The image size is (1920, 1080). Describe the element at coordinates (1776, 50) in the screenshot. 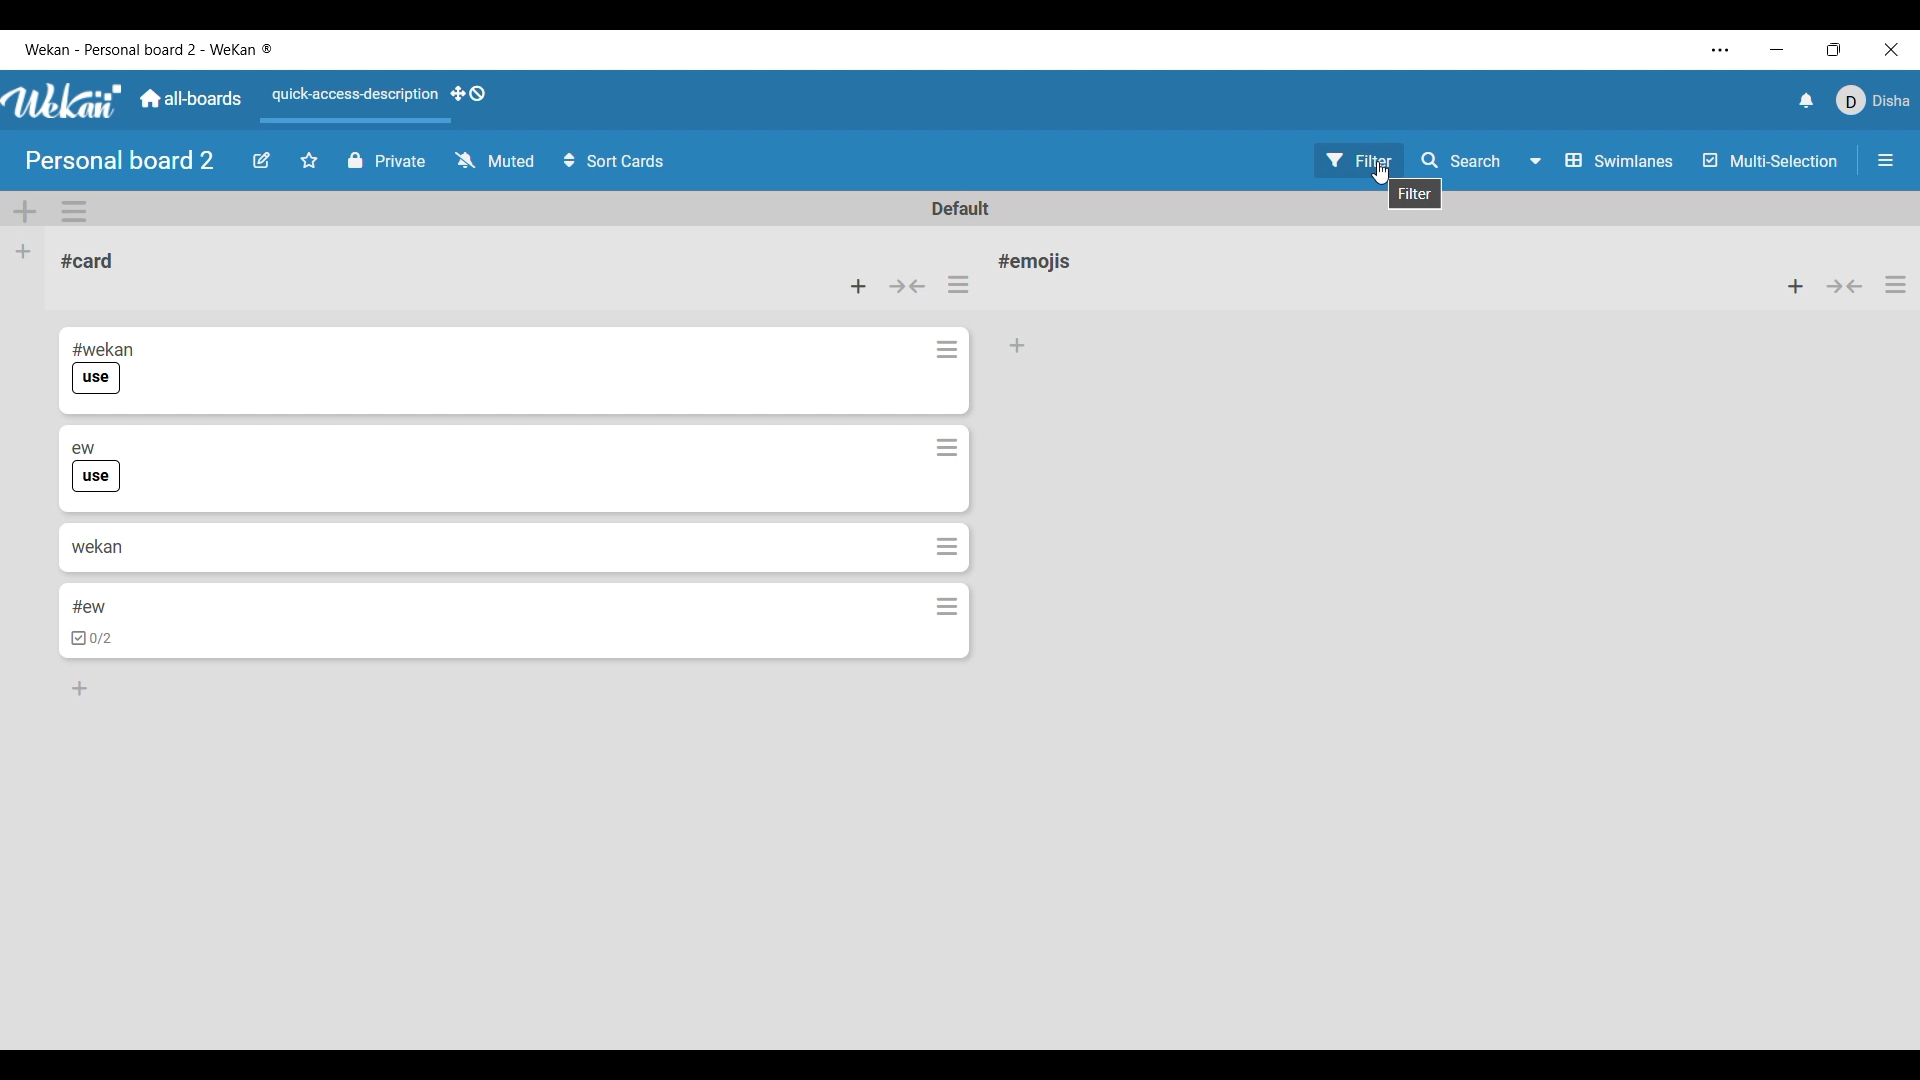

I see `Minimize` at that location.